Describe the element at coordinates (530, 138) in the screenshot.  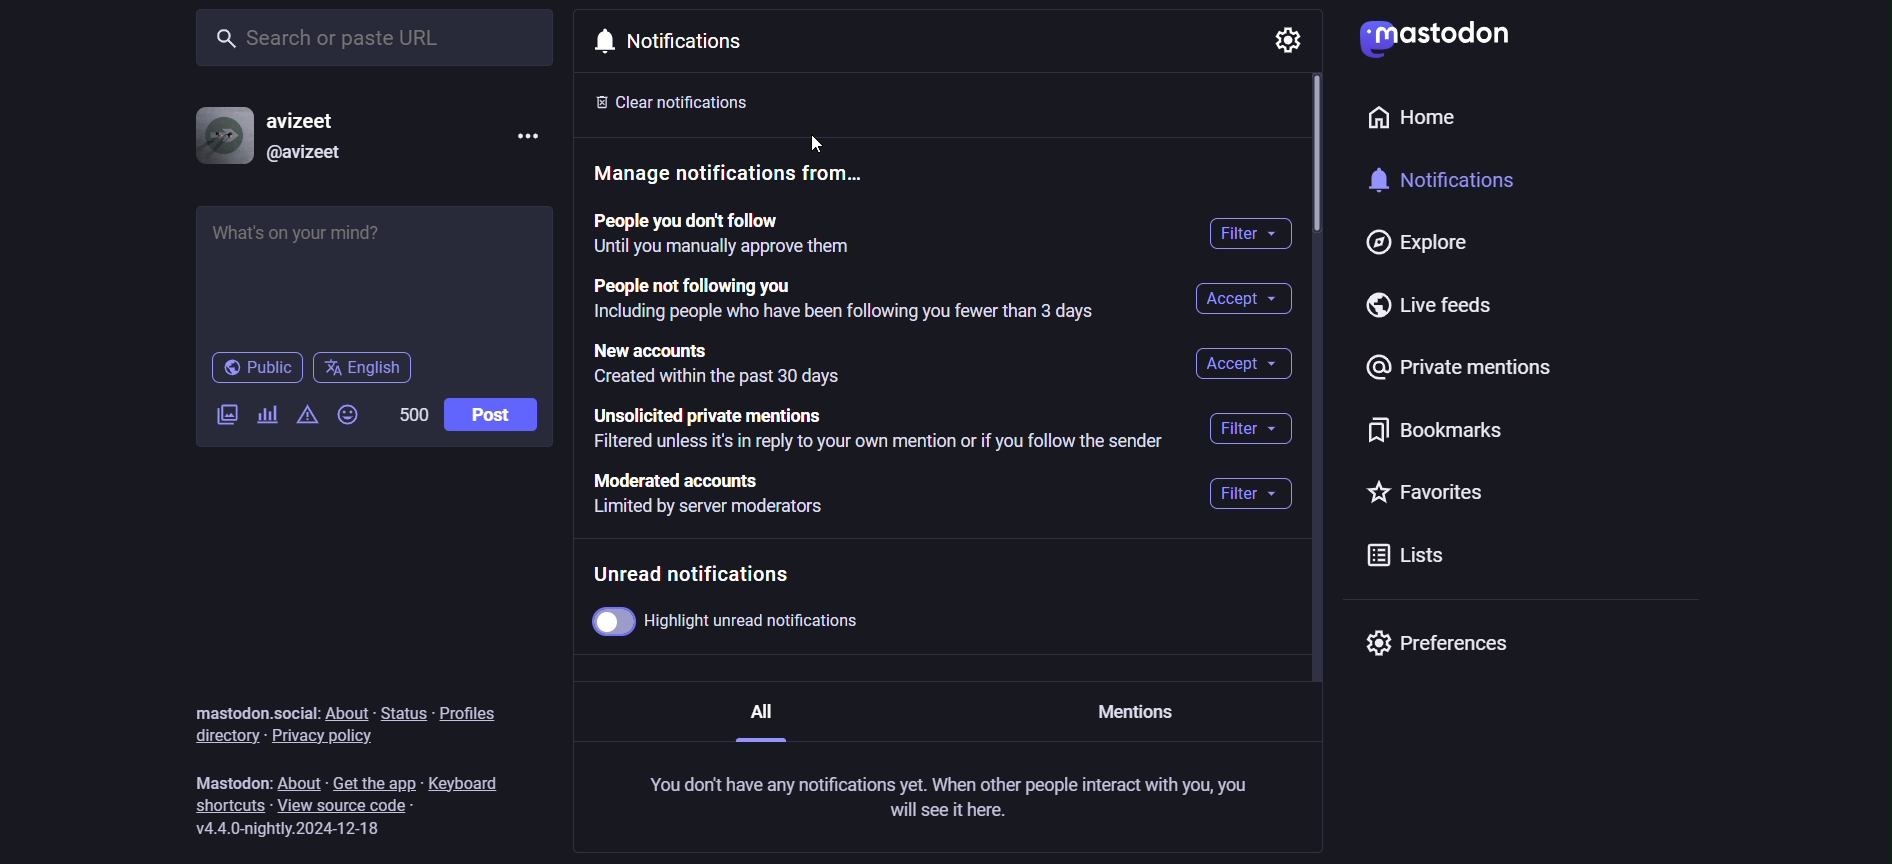
I see `more information` at that location.